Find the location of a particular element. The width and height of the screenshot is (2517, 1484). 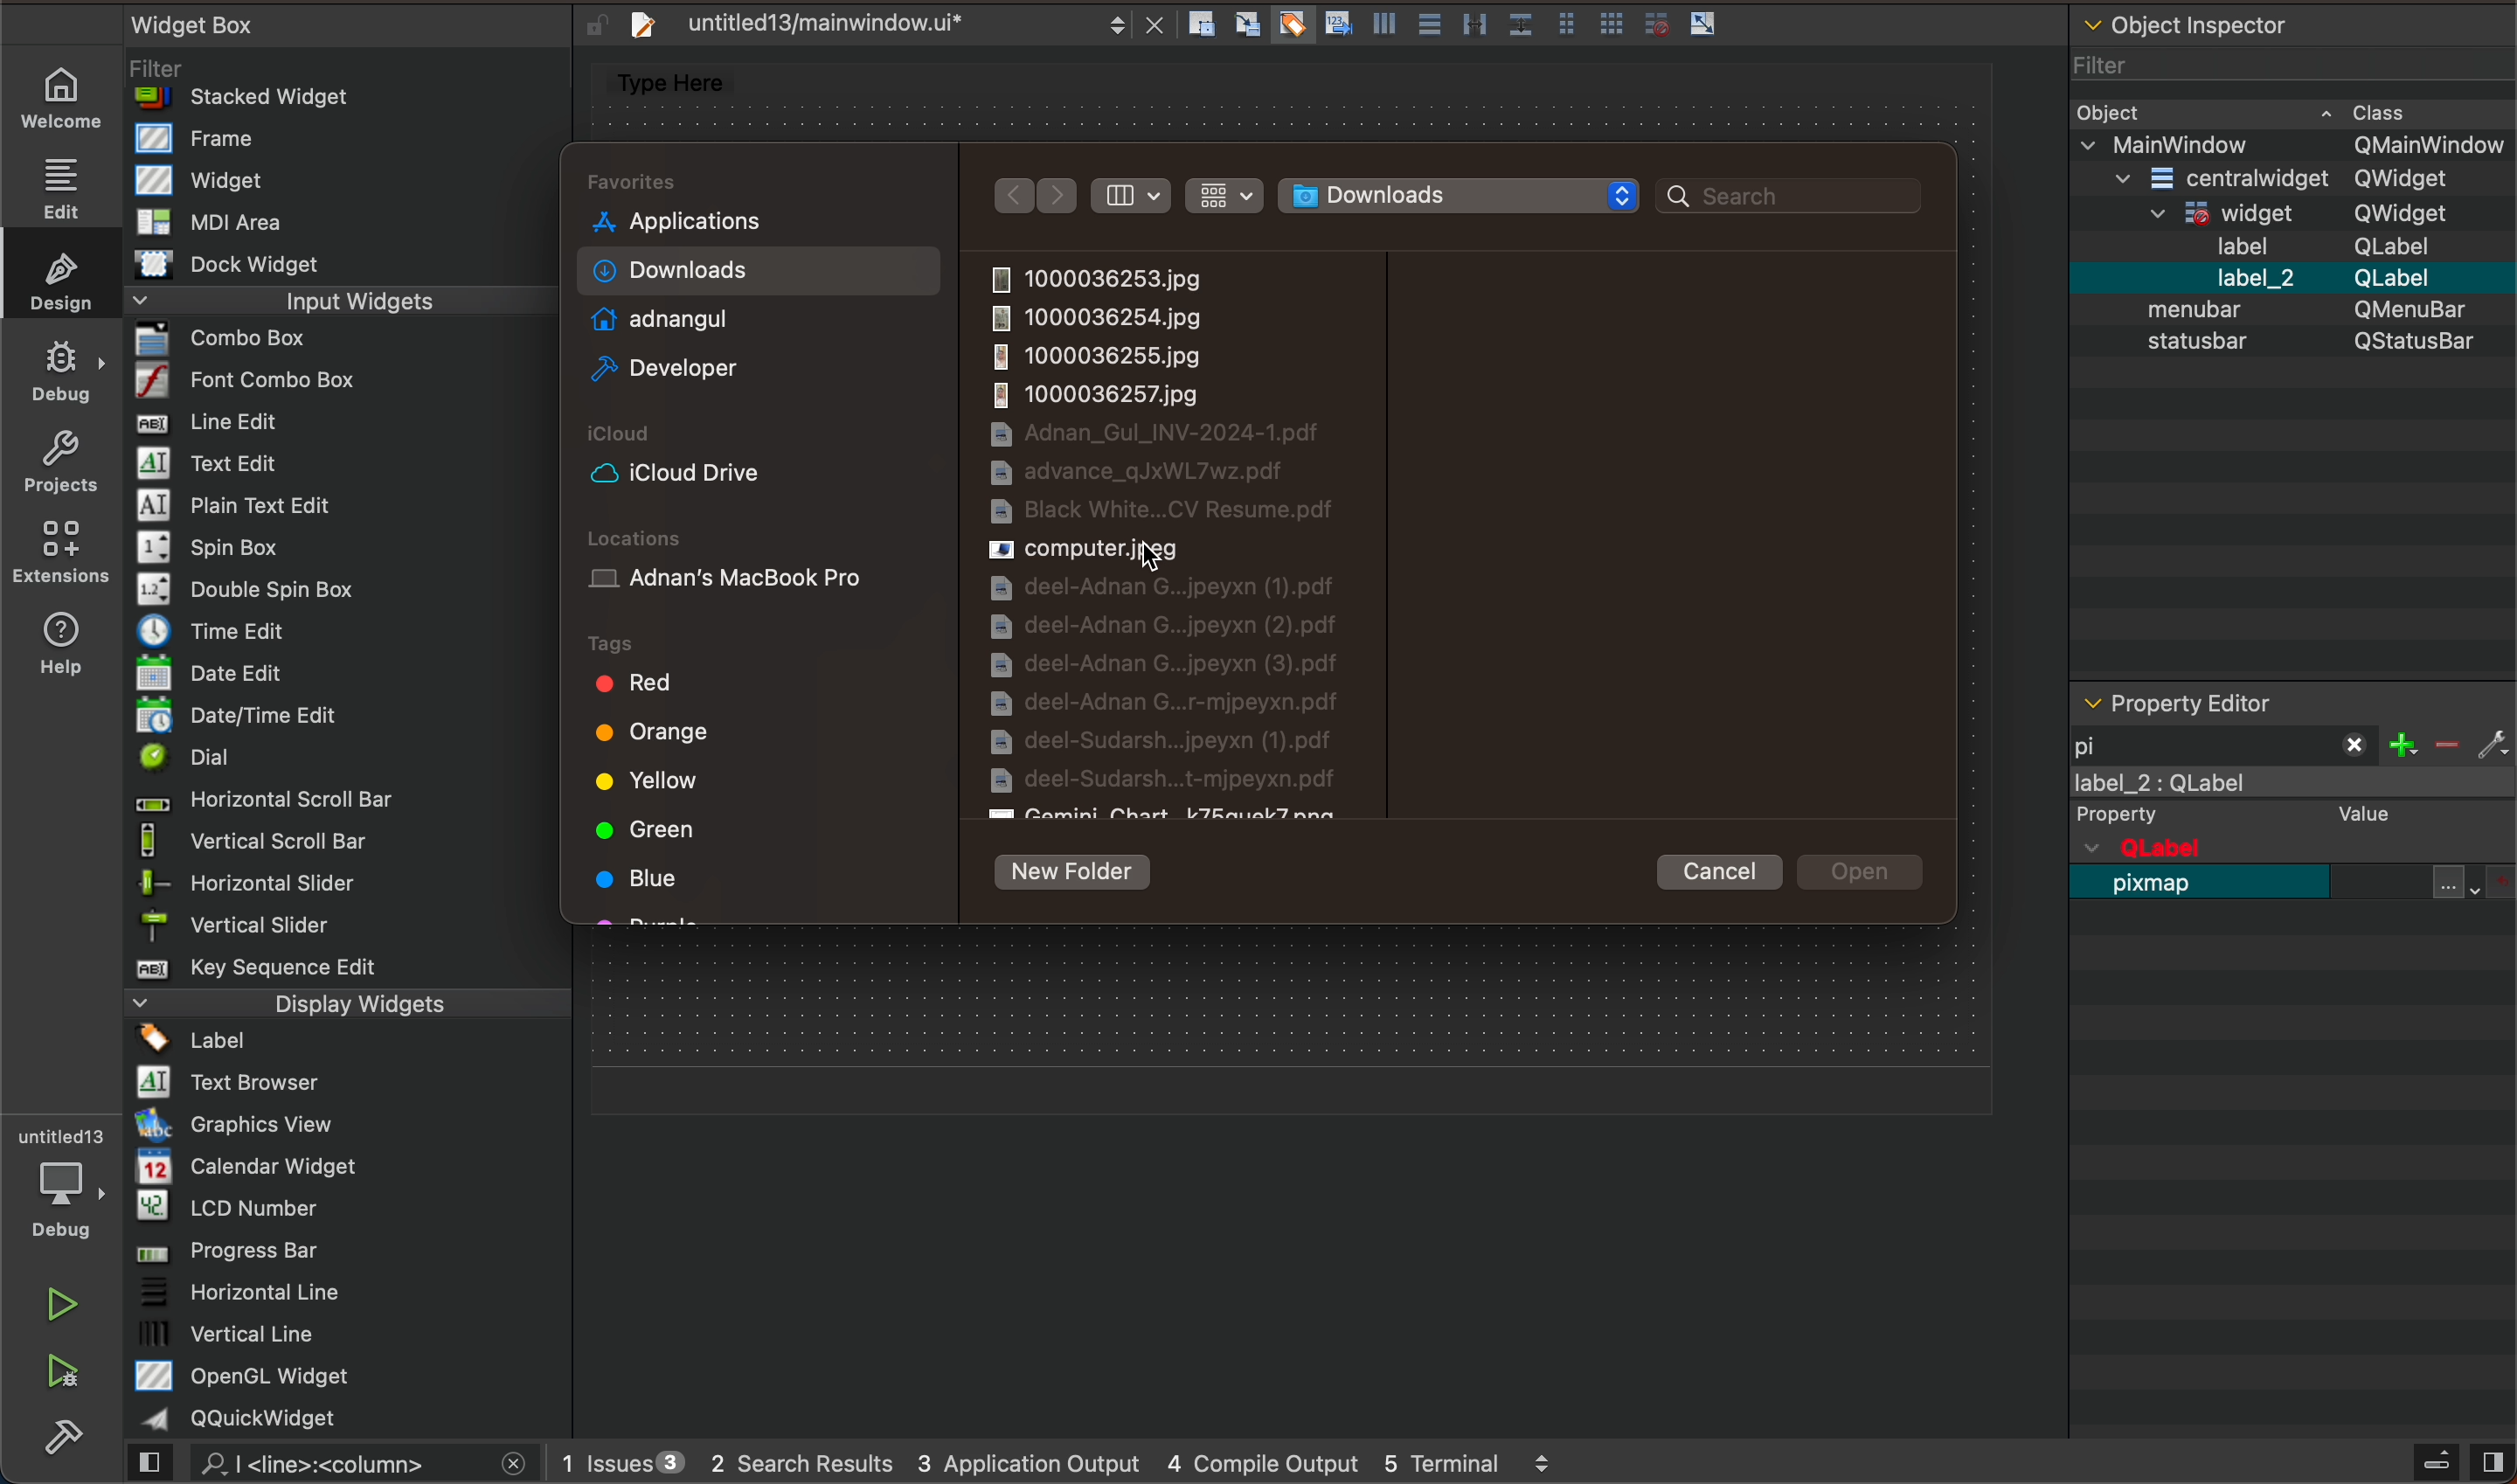

cancel is located at coordinates (1731, 872).